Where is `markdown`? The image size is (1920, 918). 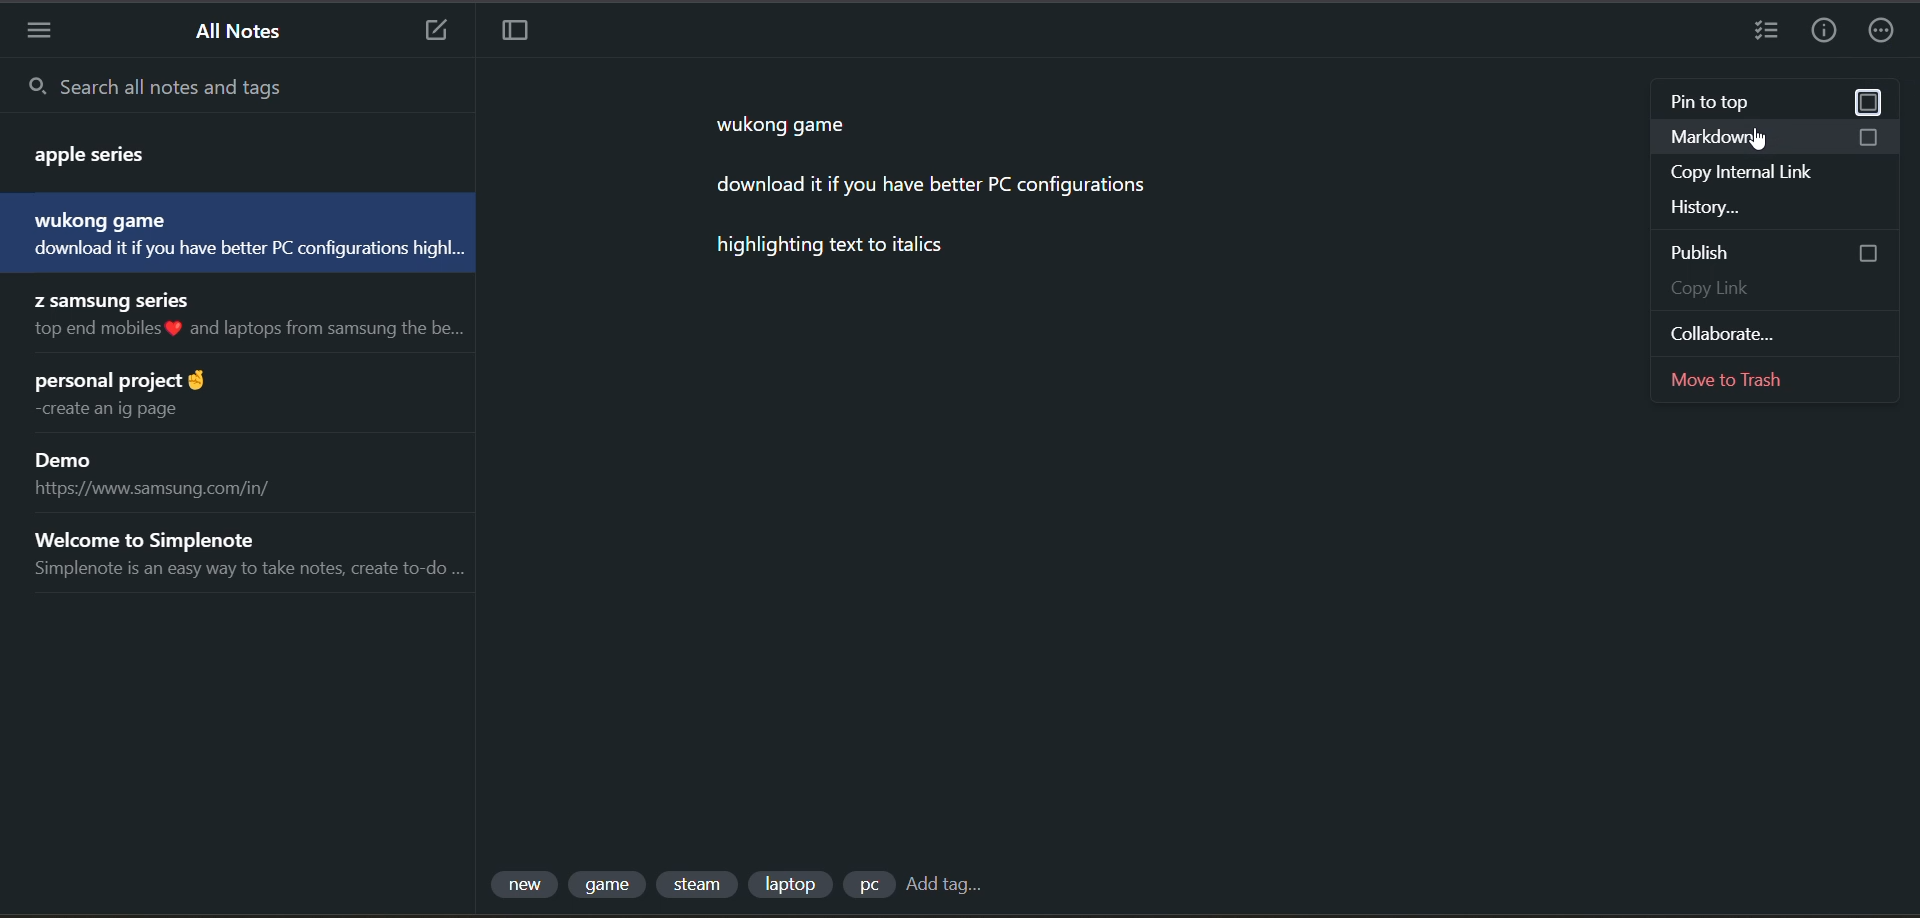 markdown is located at coordinates (1779, 141).